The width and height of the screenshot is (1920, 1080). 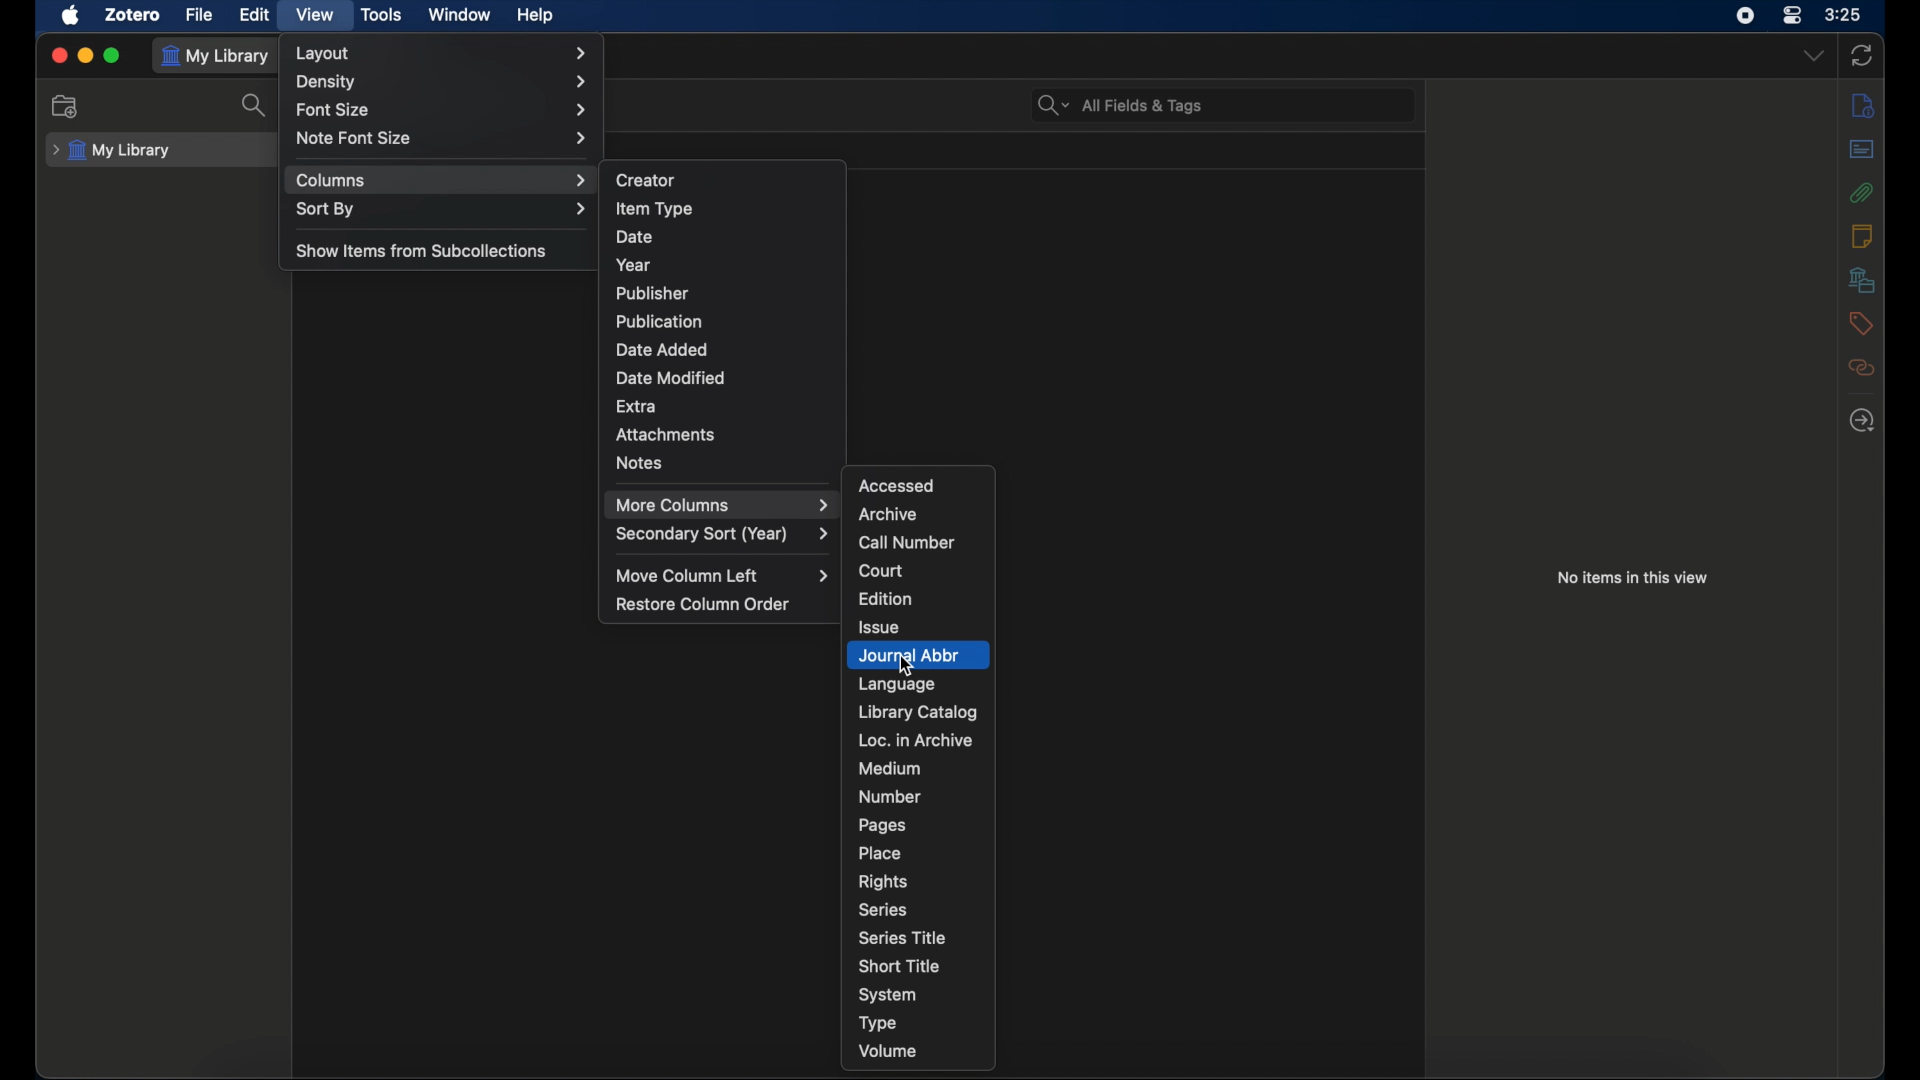 I want to click on note font size, so click(x=444, y=139).